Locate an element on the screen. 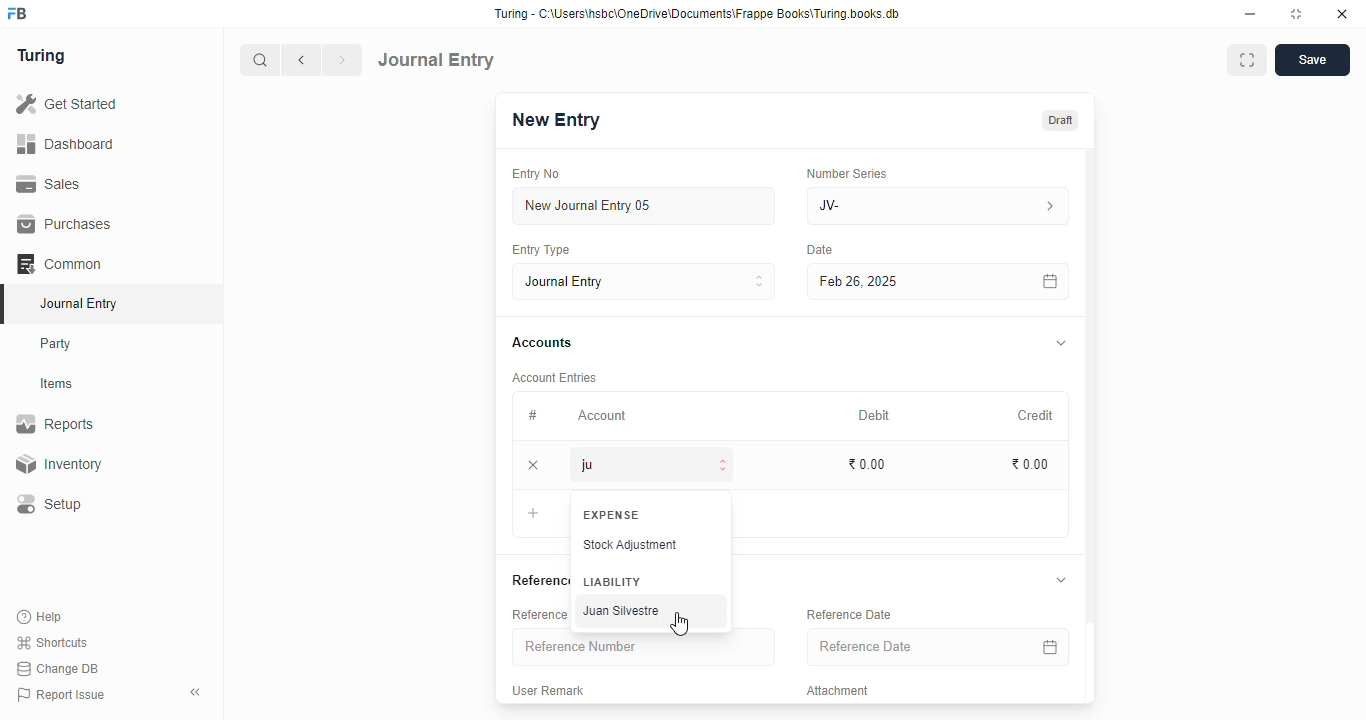 This screenshot has width=1366, height=720. toggle sidebar is located at coordinates (197, 692).